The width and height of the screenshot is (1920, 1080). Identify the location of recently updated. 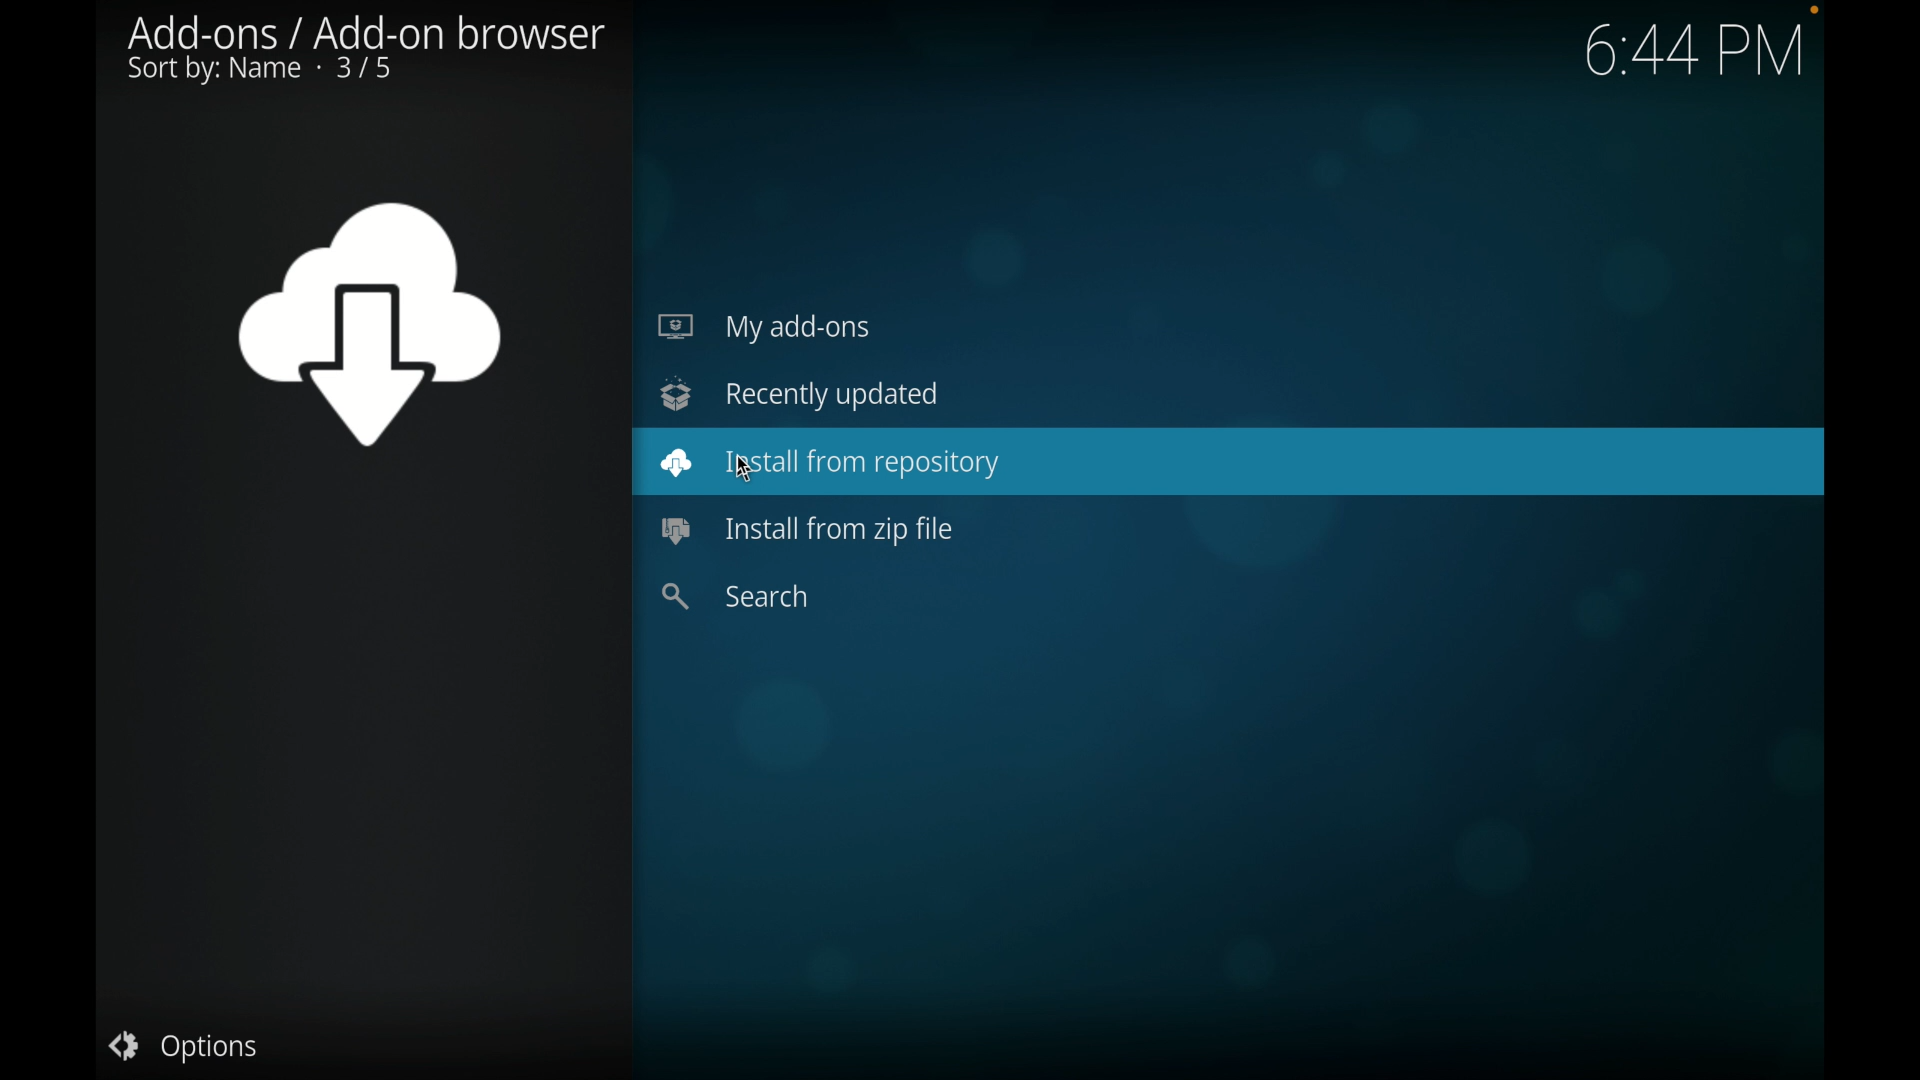
(803, 395).